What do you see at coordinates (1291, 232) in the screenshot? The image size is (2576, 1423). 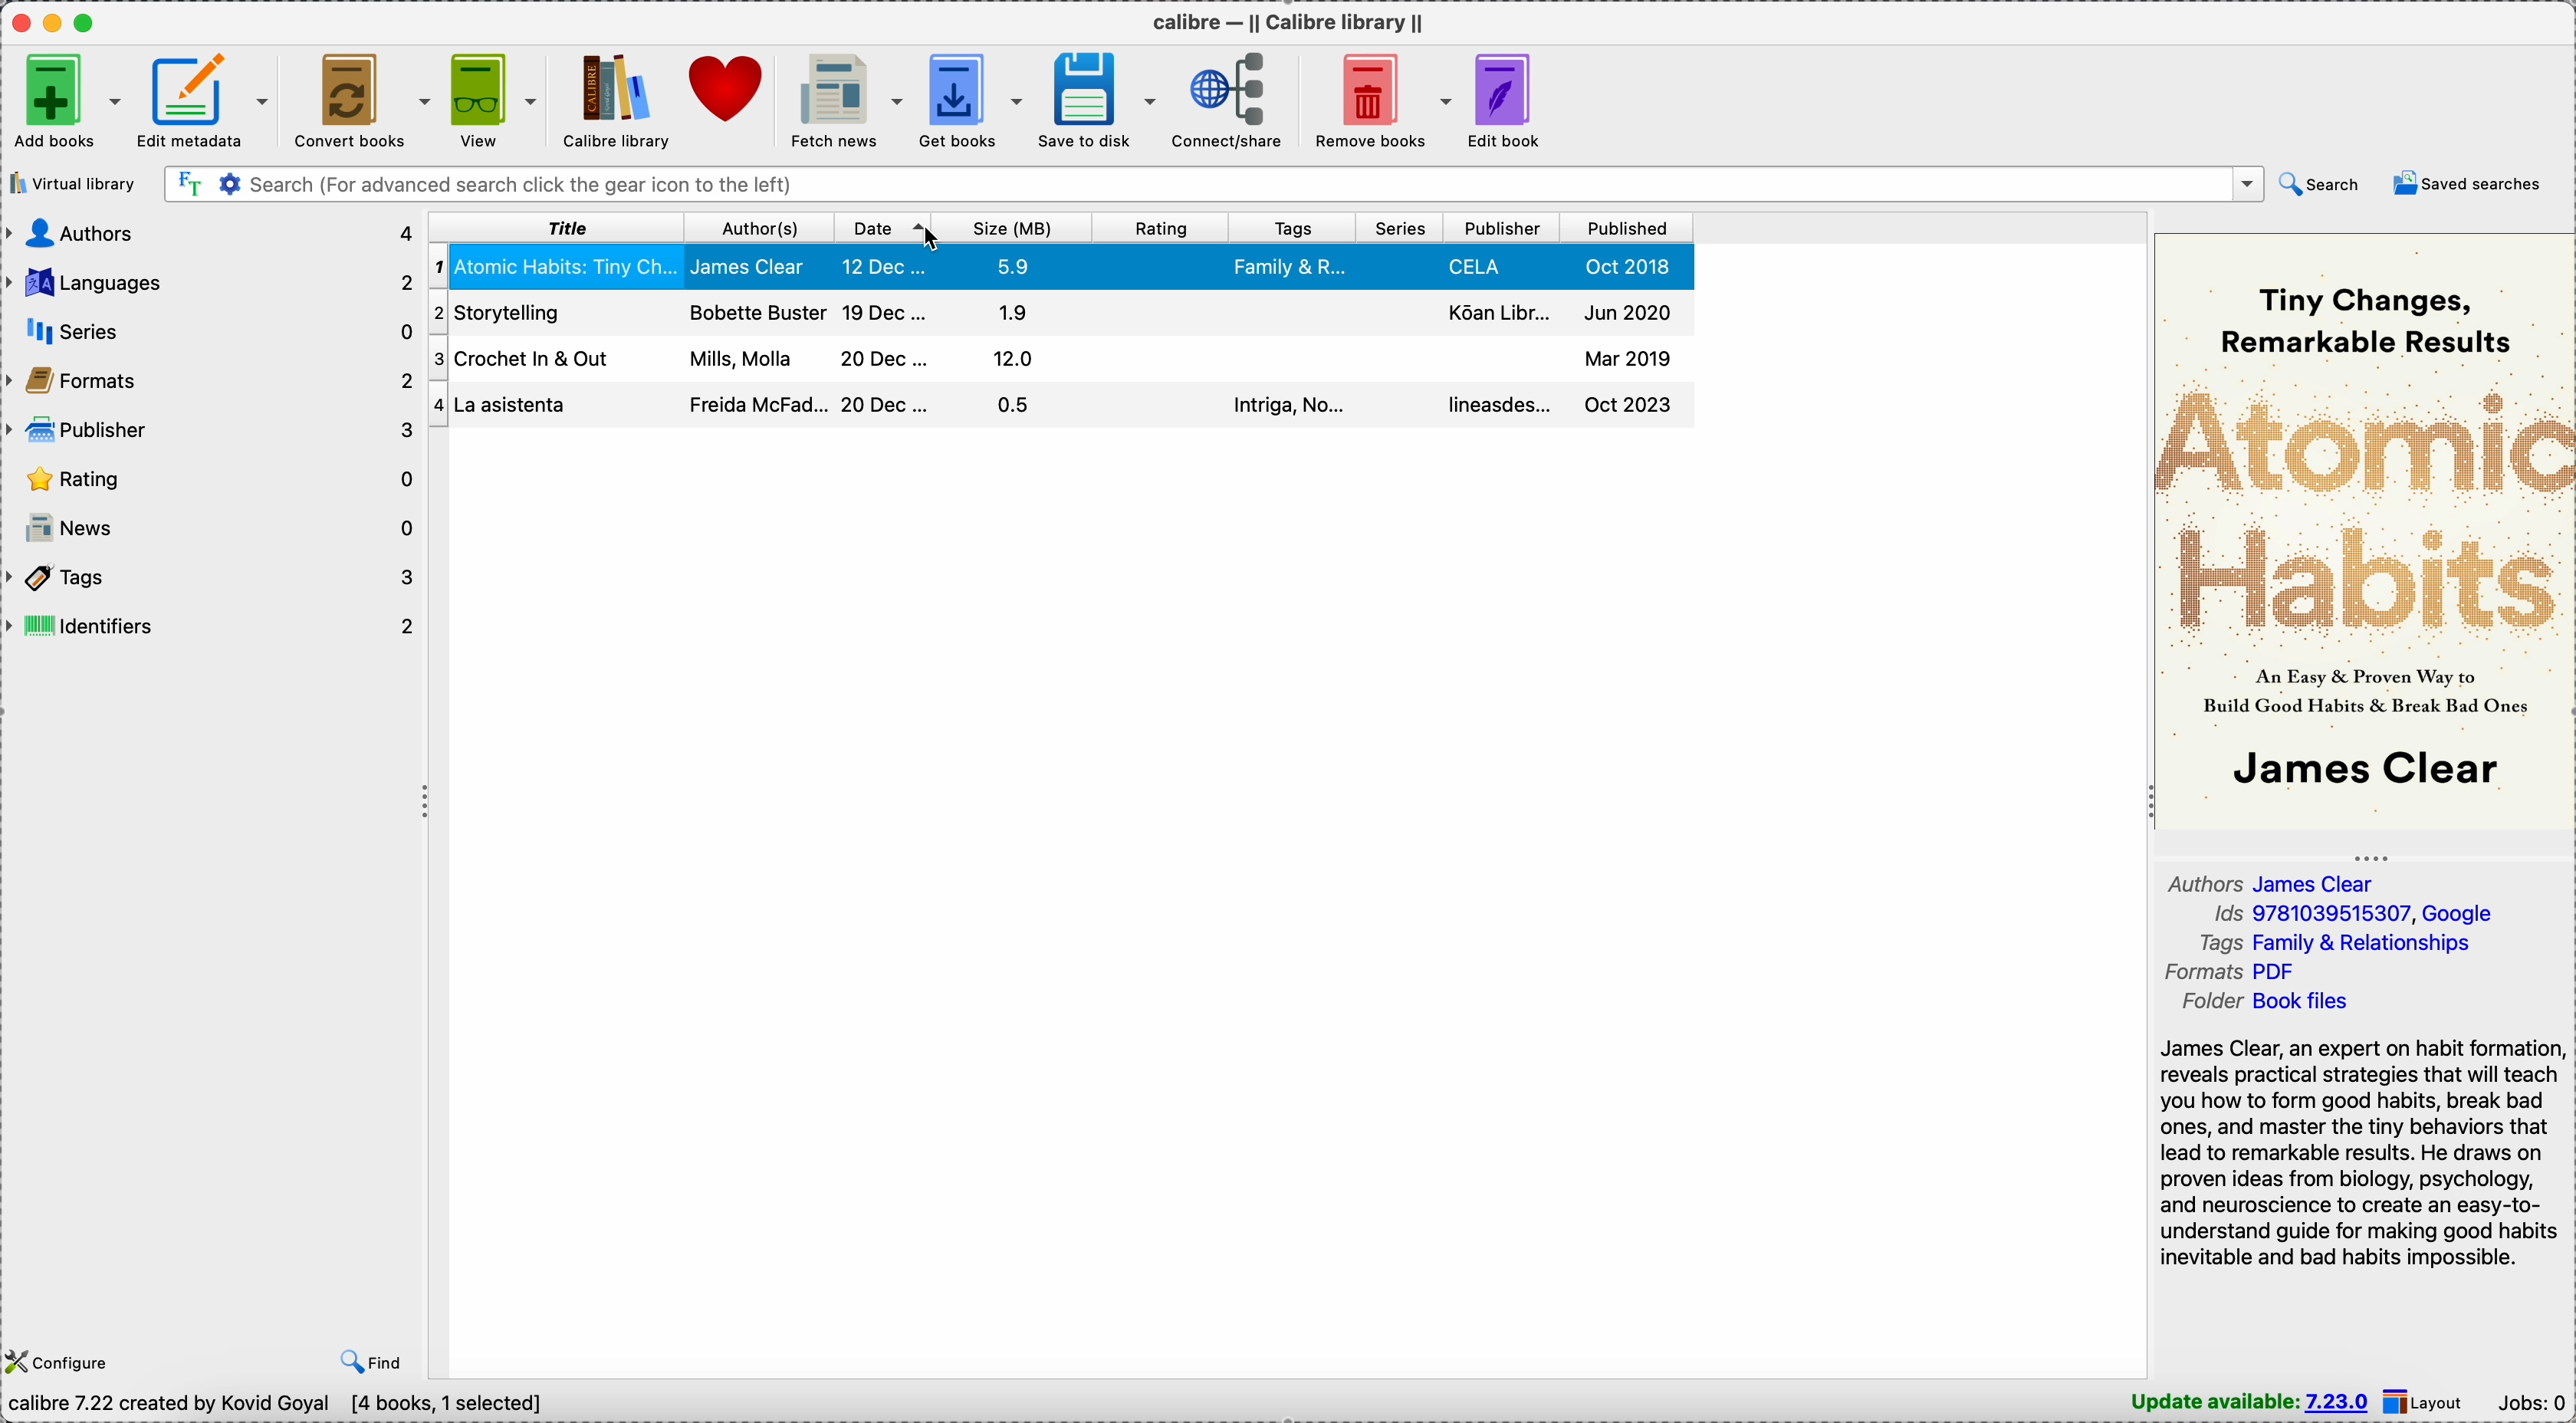 I see `tags` at bounding box center [1291, 232].